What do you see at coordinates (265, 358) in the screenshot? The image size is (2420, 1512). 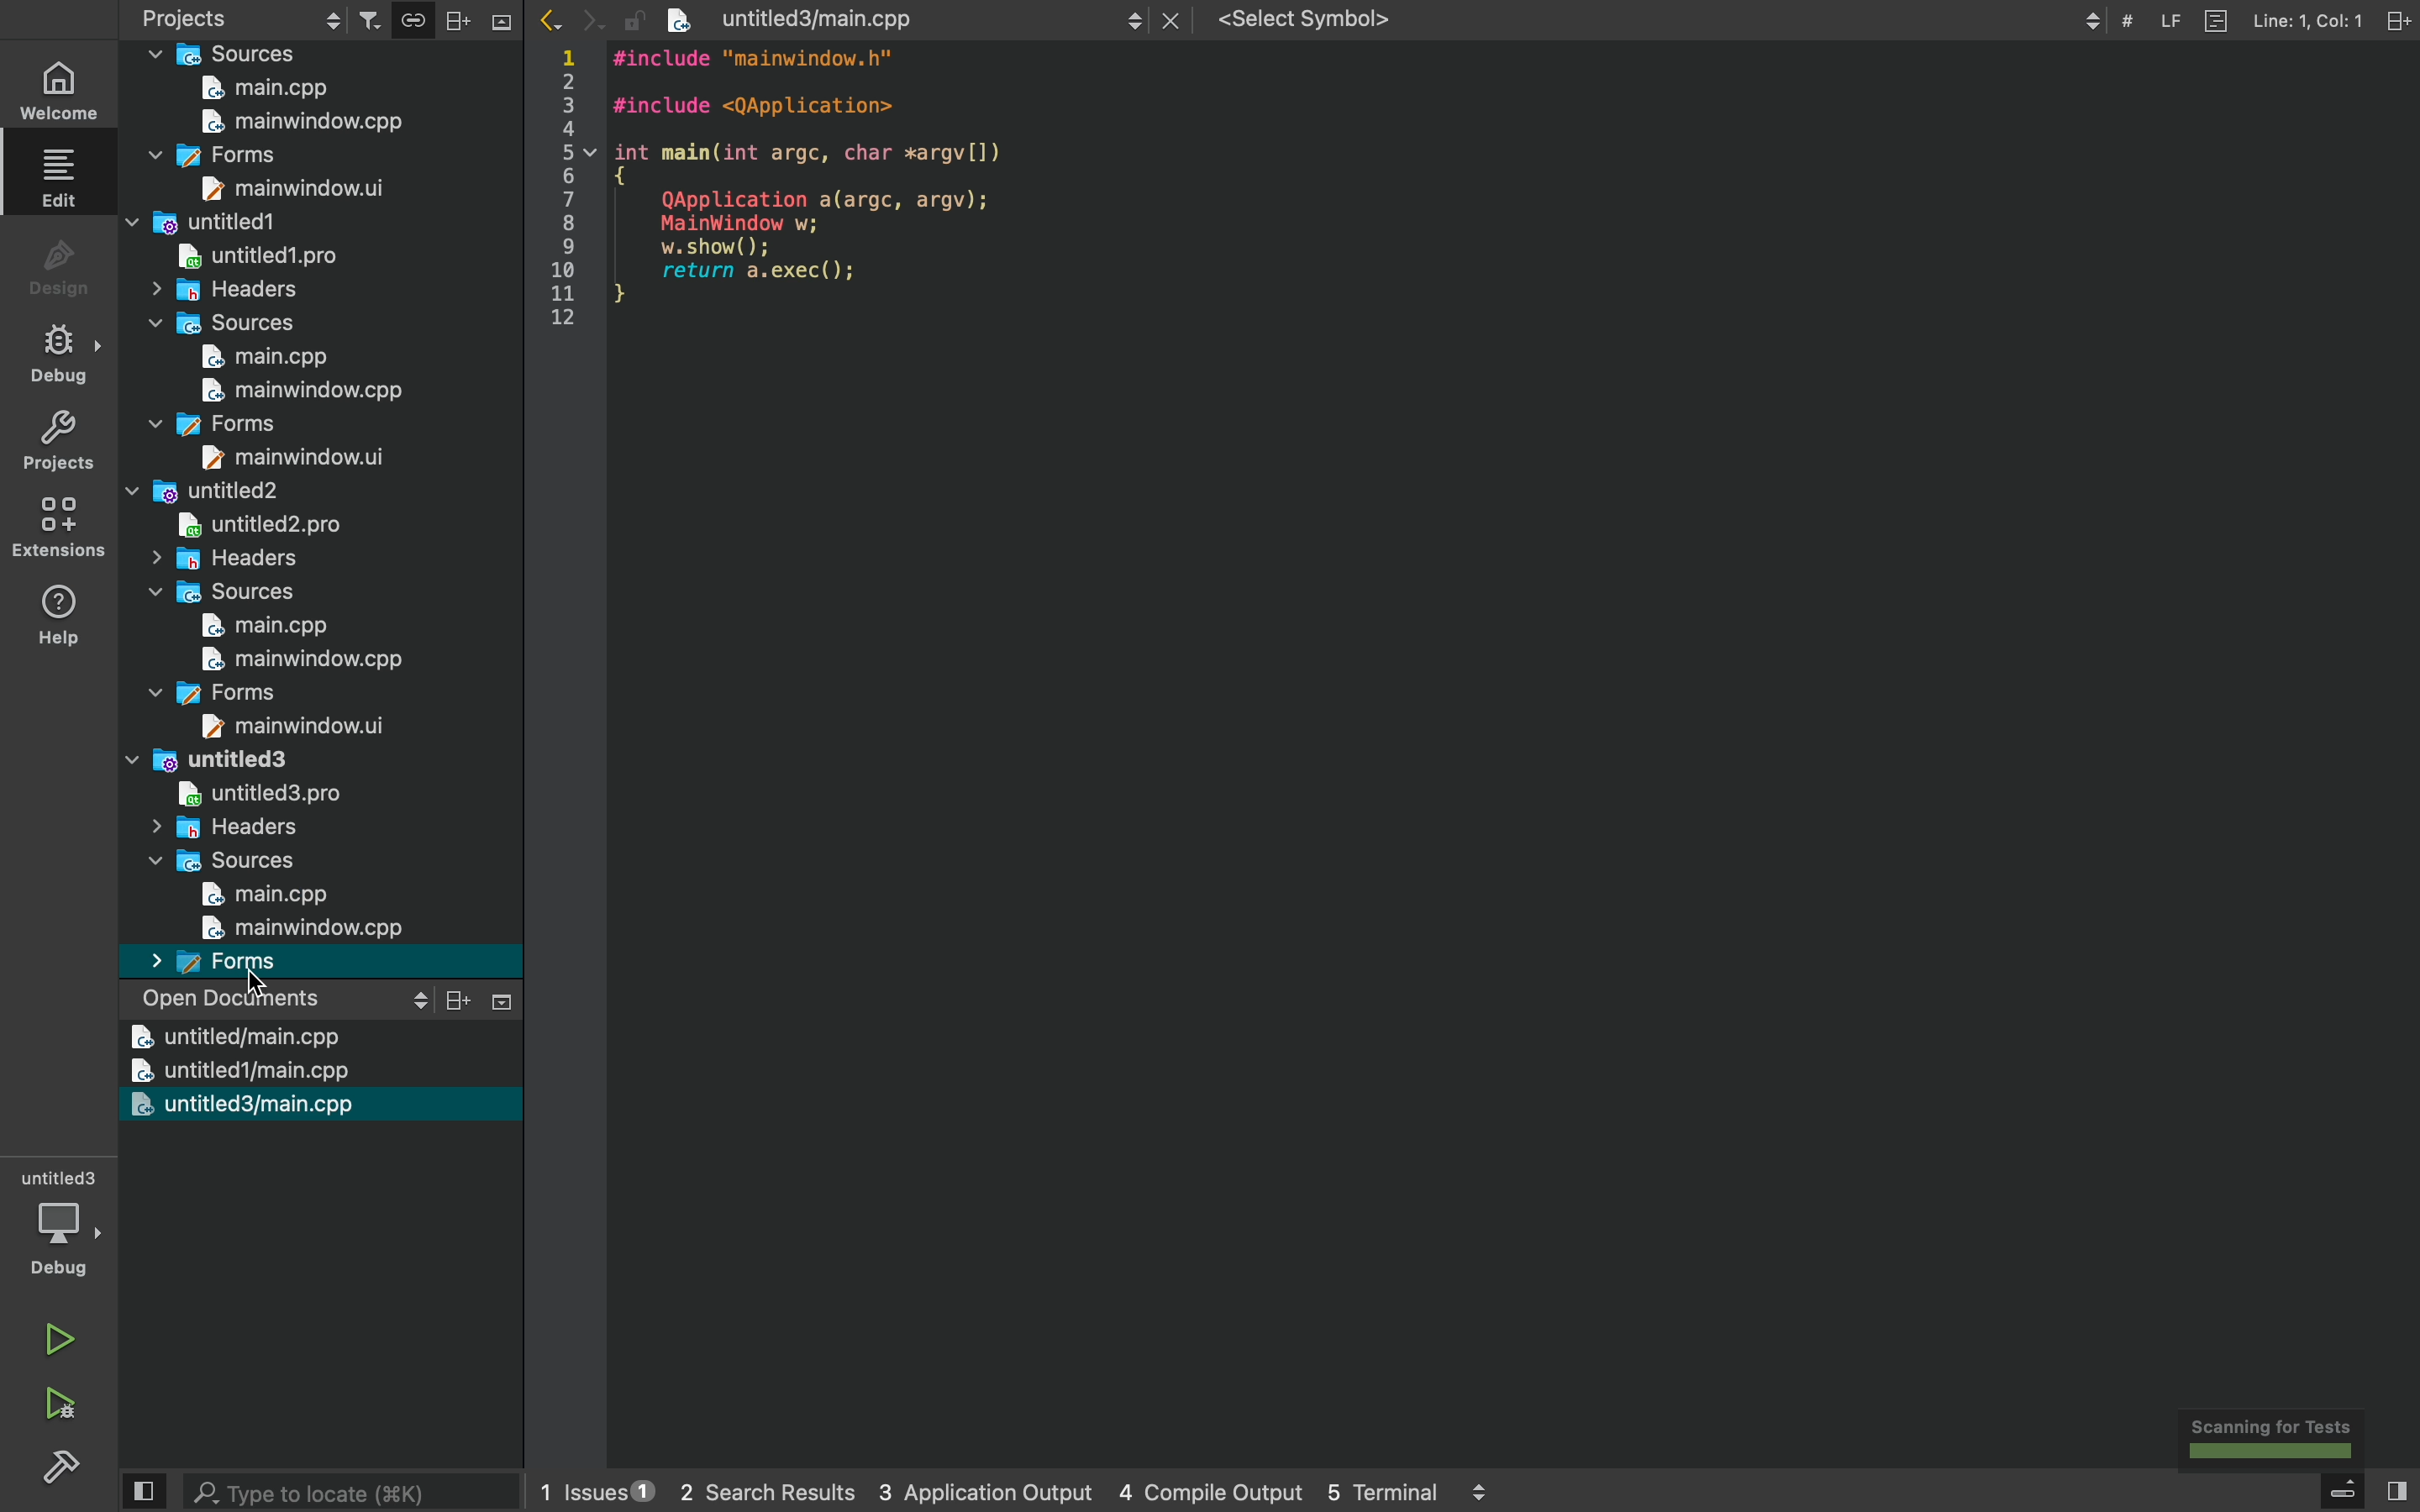 I see `main.cpp` at bounding box center [265, 358].